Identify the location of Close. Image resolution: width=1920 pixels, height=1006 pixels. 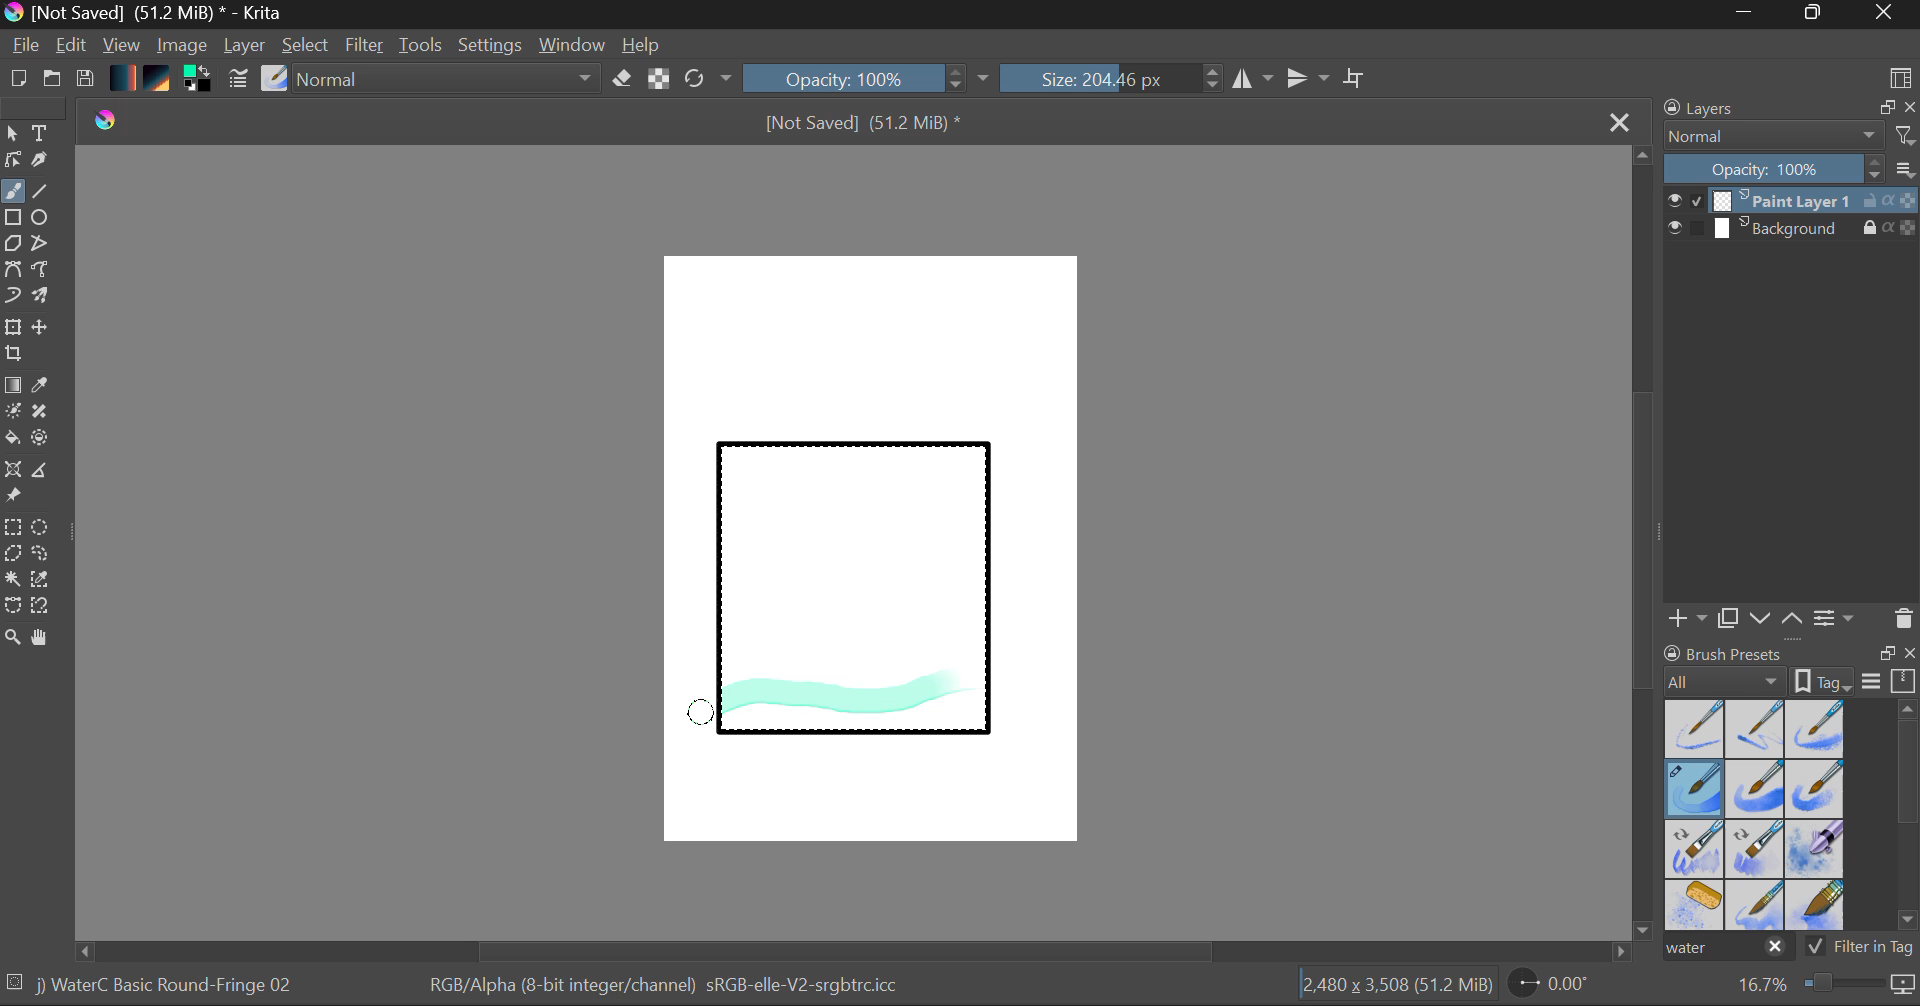
(1622, 121).